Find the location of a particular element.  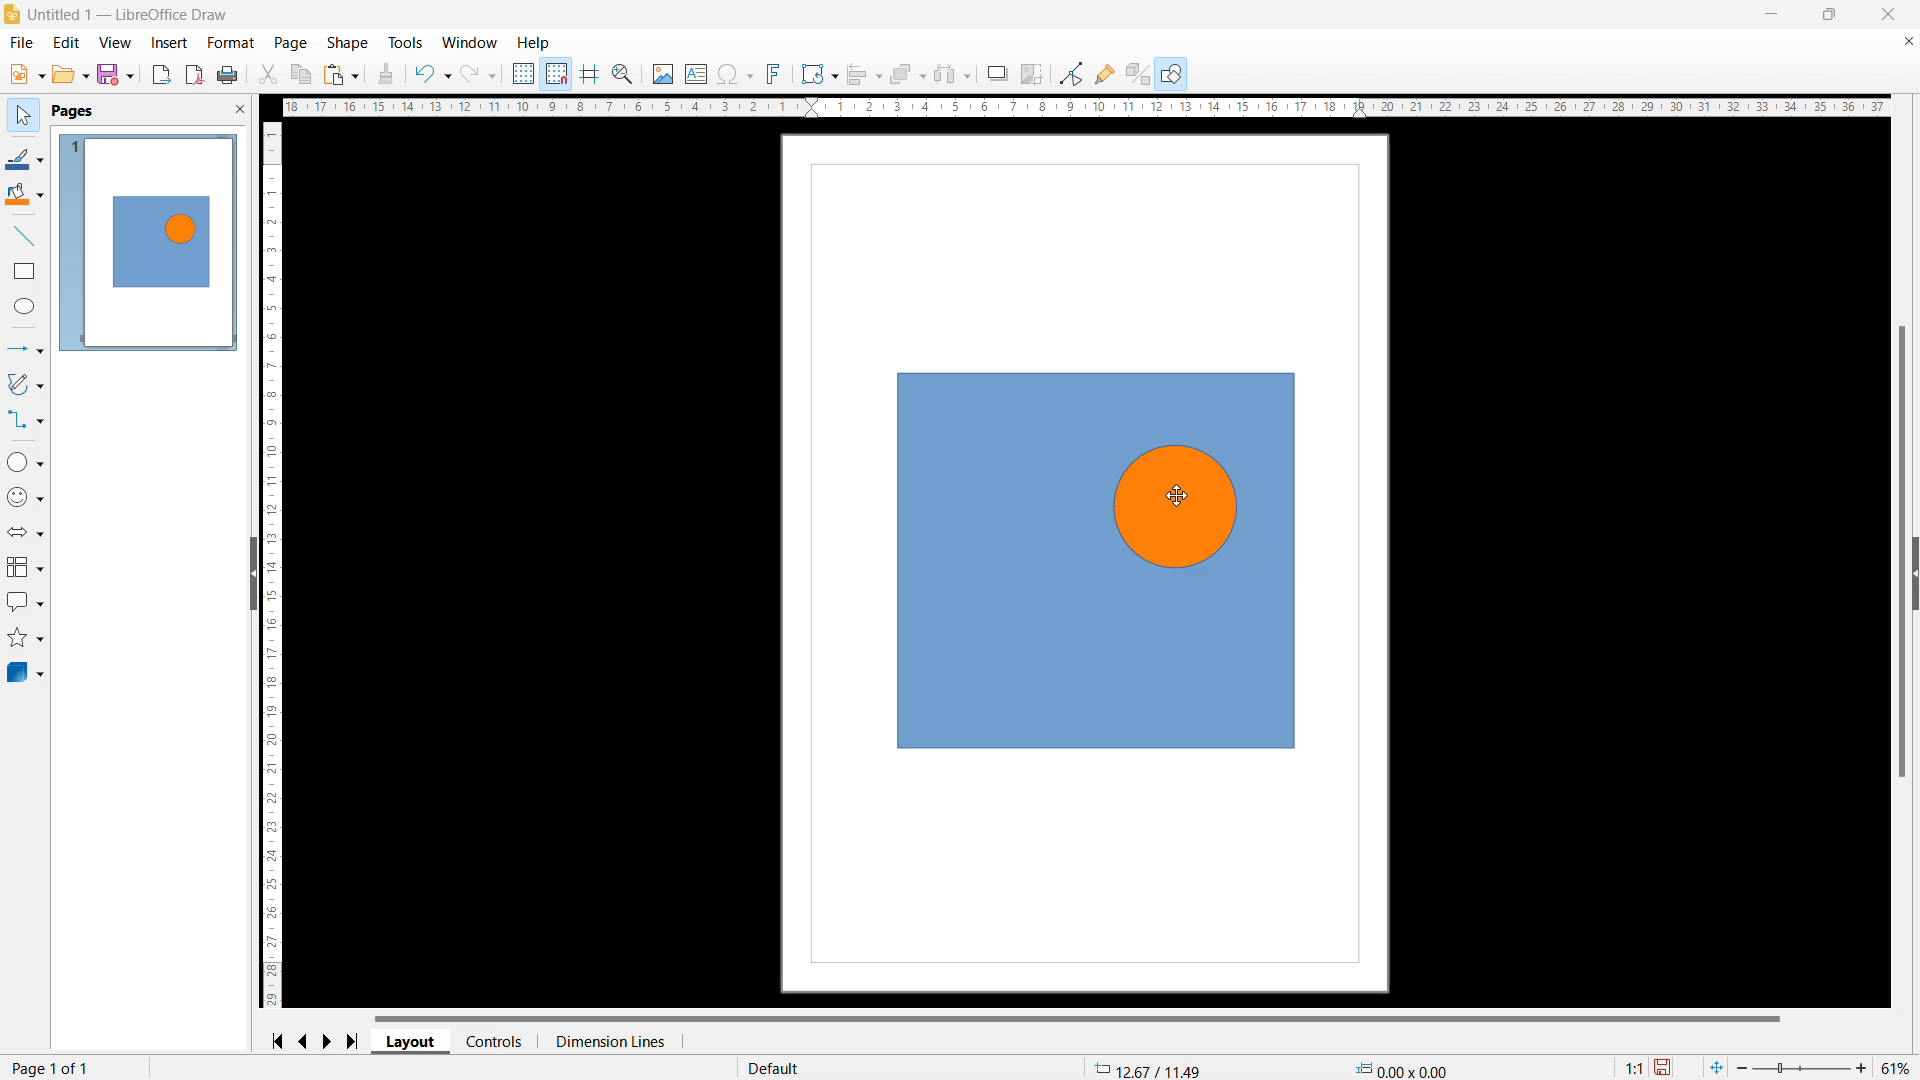

undo is located at coordinates (432, 73).